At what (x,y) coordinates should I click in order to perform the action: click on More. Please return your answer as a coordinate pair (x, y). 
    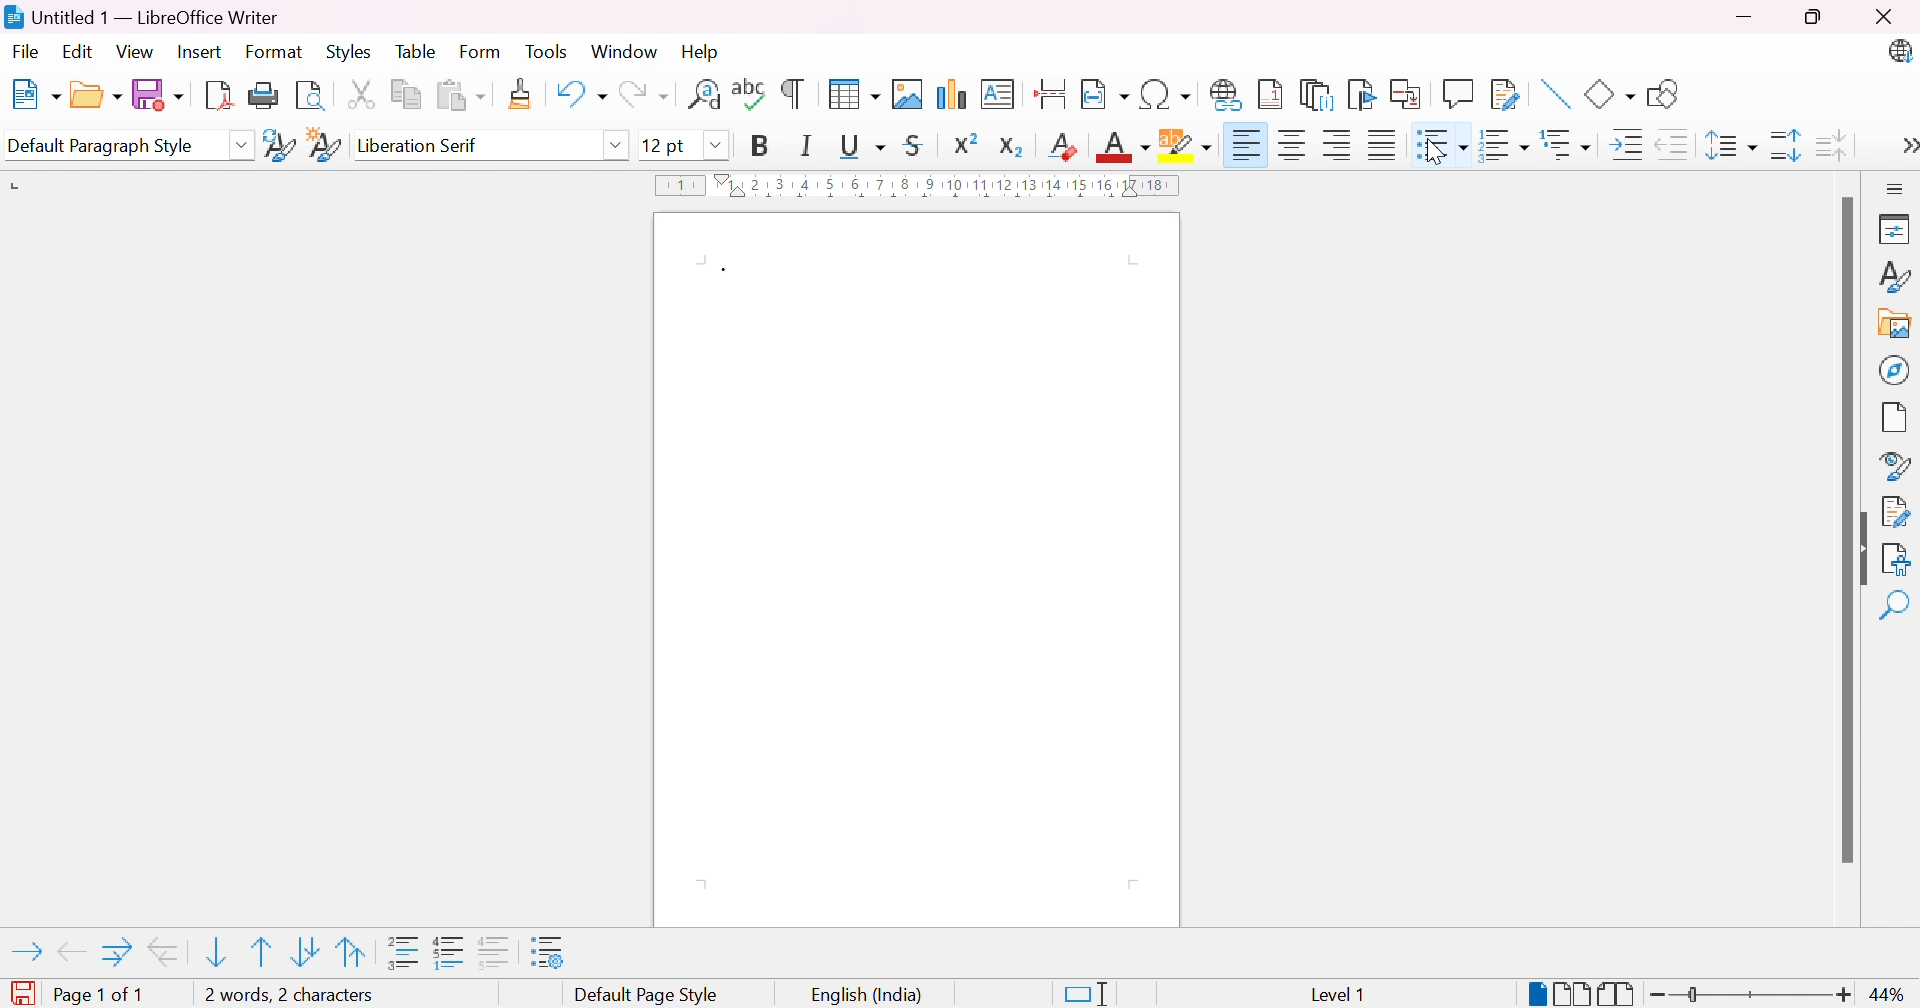
    Looking at the image, I should click on (1908, 148).